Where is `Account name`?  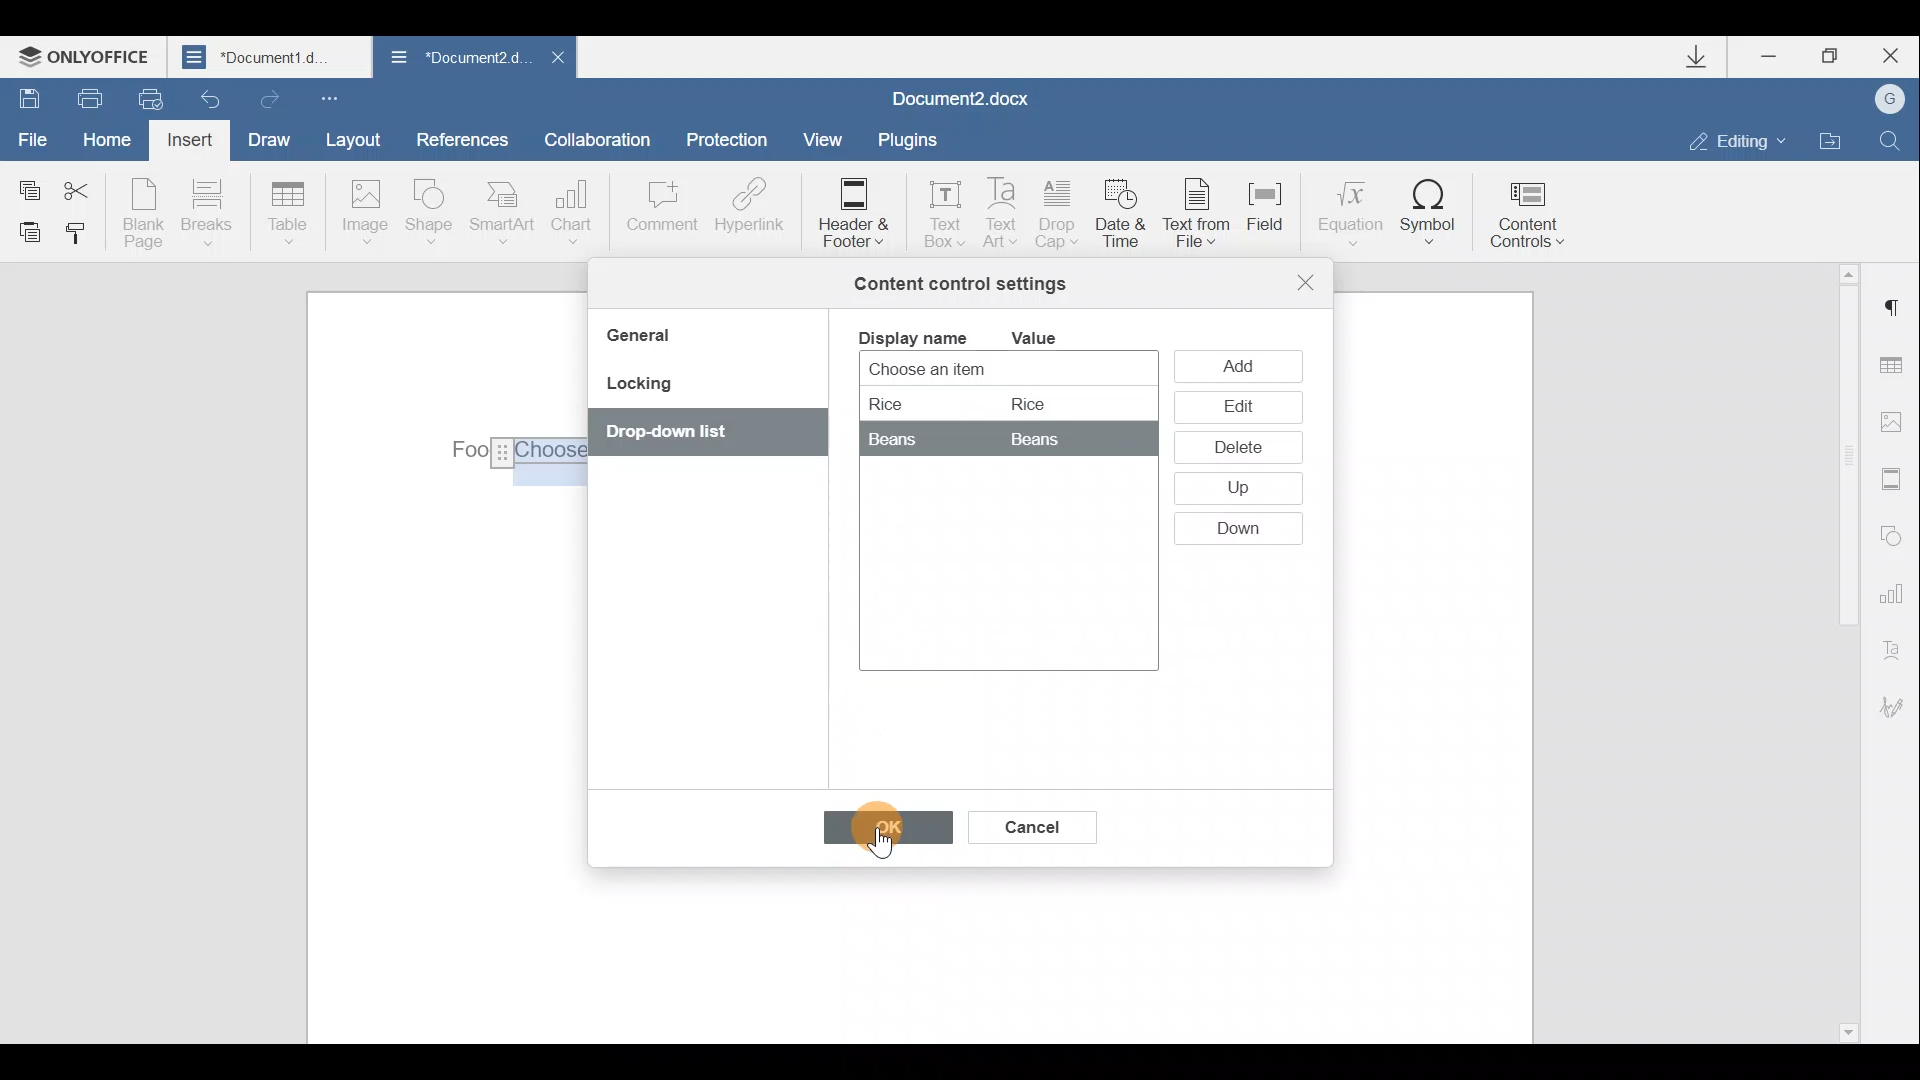 Account name is located at coordinates (1883, 100).